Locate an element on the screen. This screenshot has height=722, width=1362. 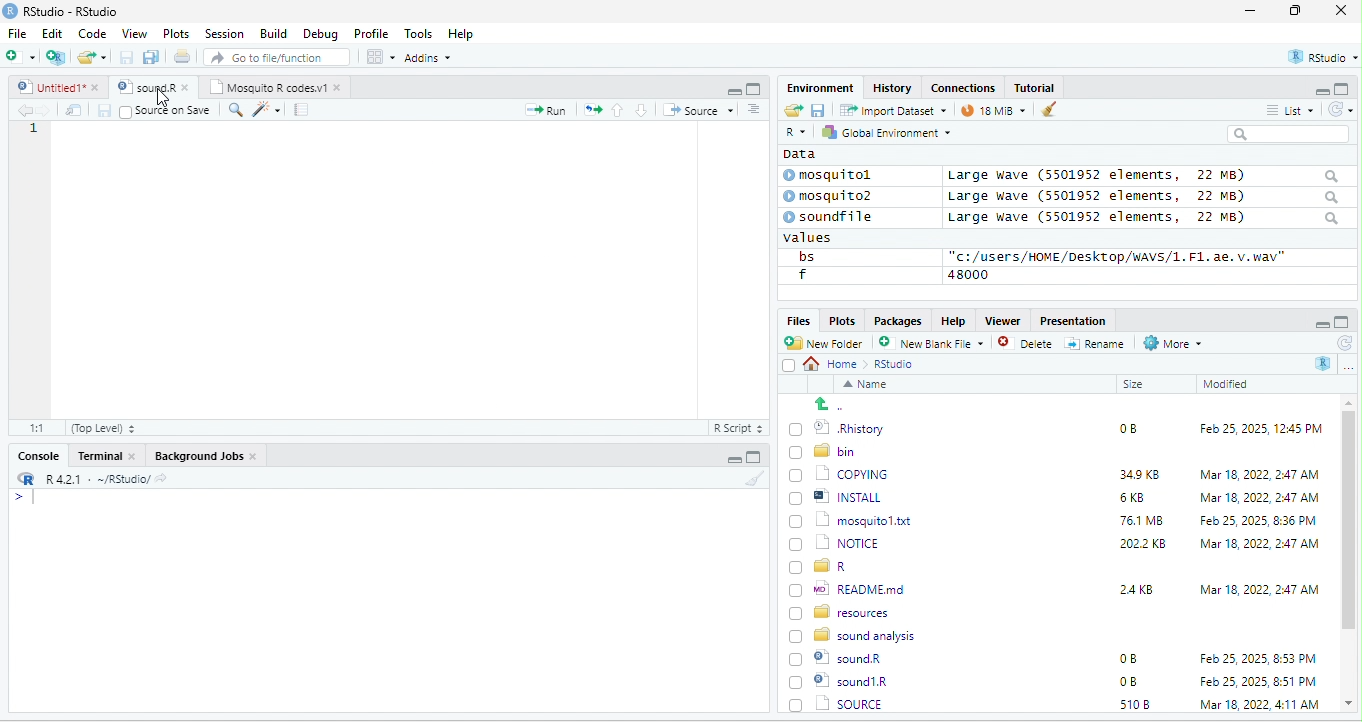
new project is located at coordinates (57, 57).